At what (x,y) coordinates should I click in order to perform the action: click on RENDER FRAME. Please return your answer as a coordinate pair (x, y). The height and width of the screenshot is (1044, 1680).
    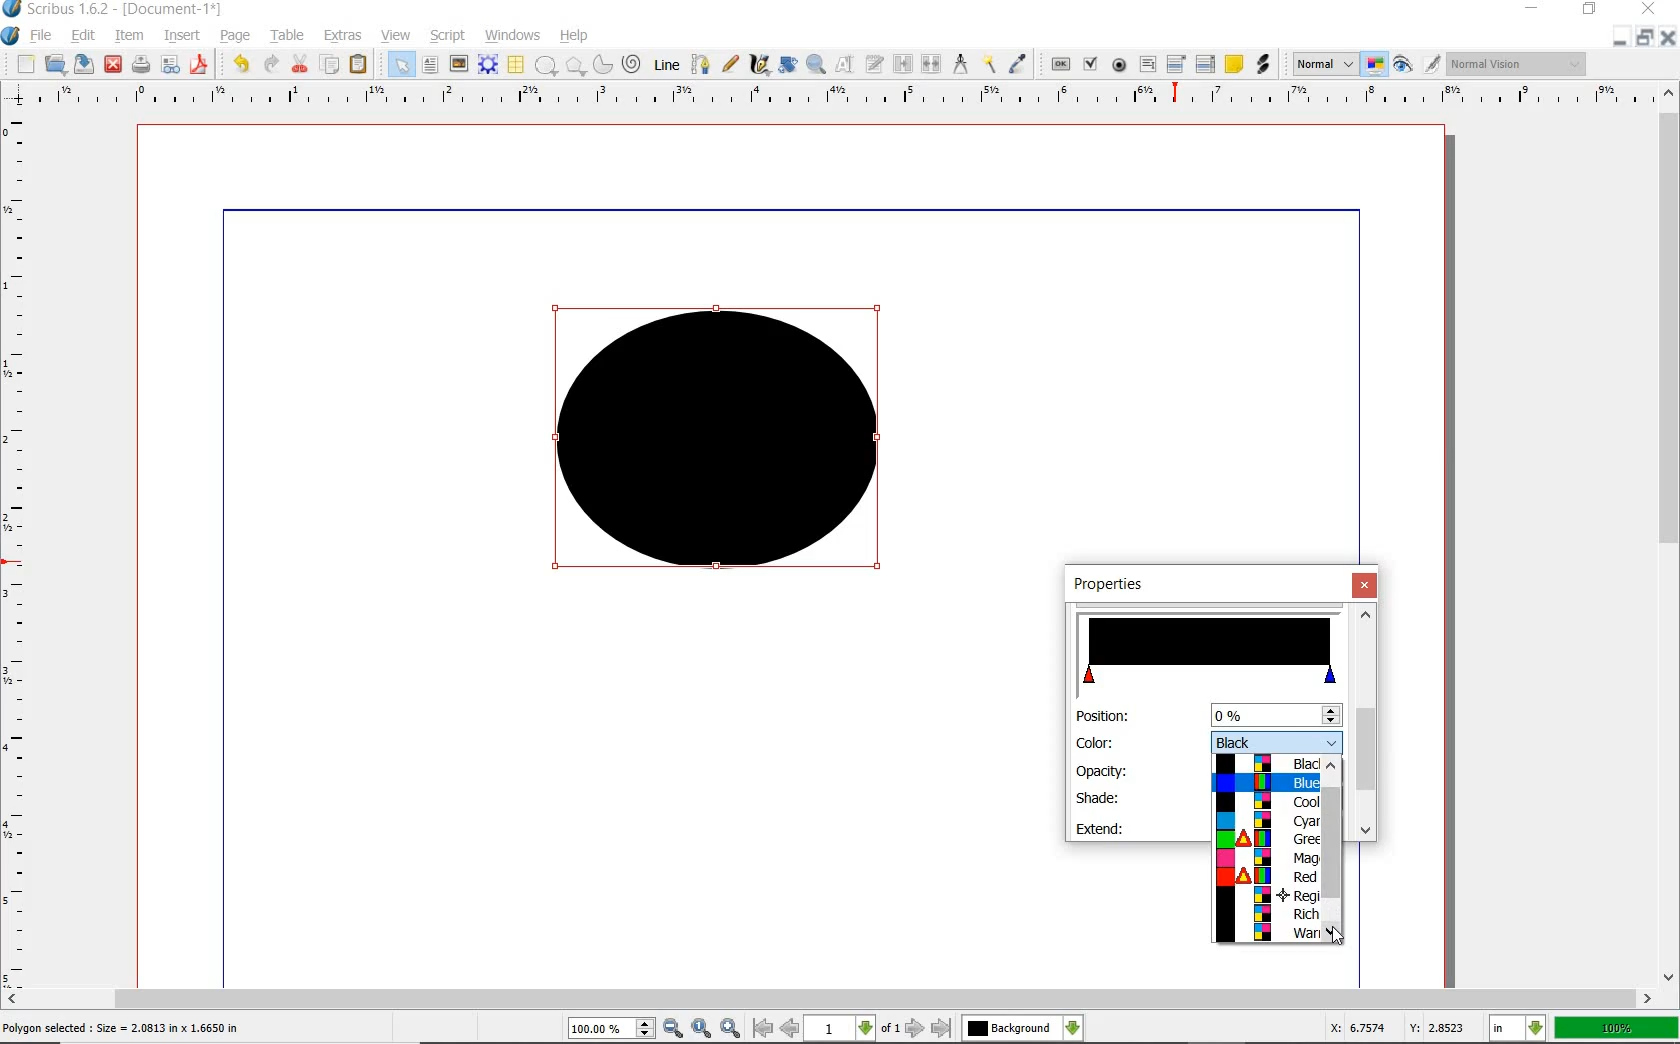
    Looking at the image, I should click on (486, 64).